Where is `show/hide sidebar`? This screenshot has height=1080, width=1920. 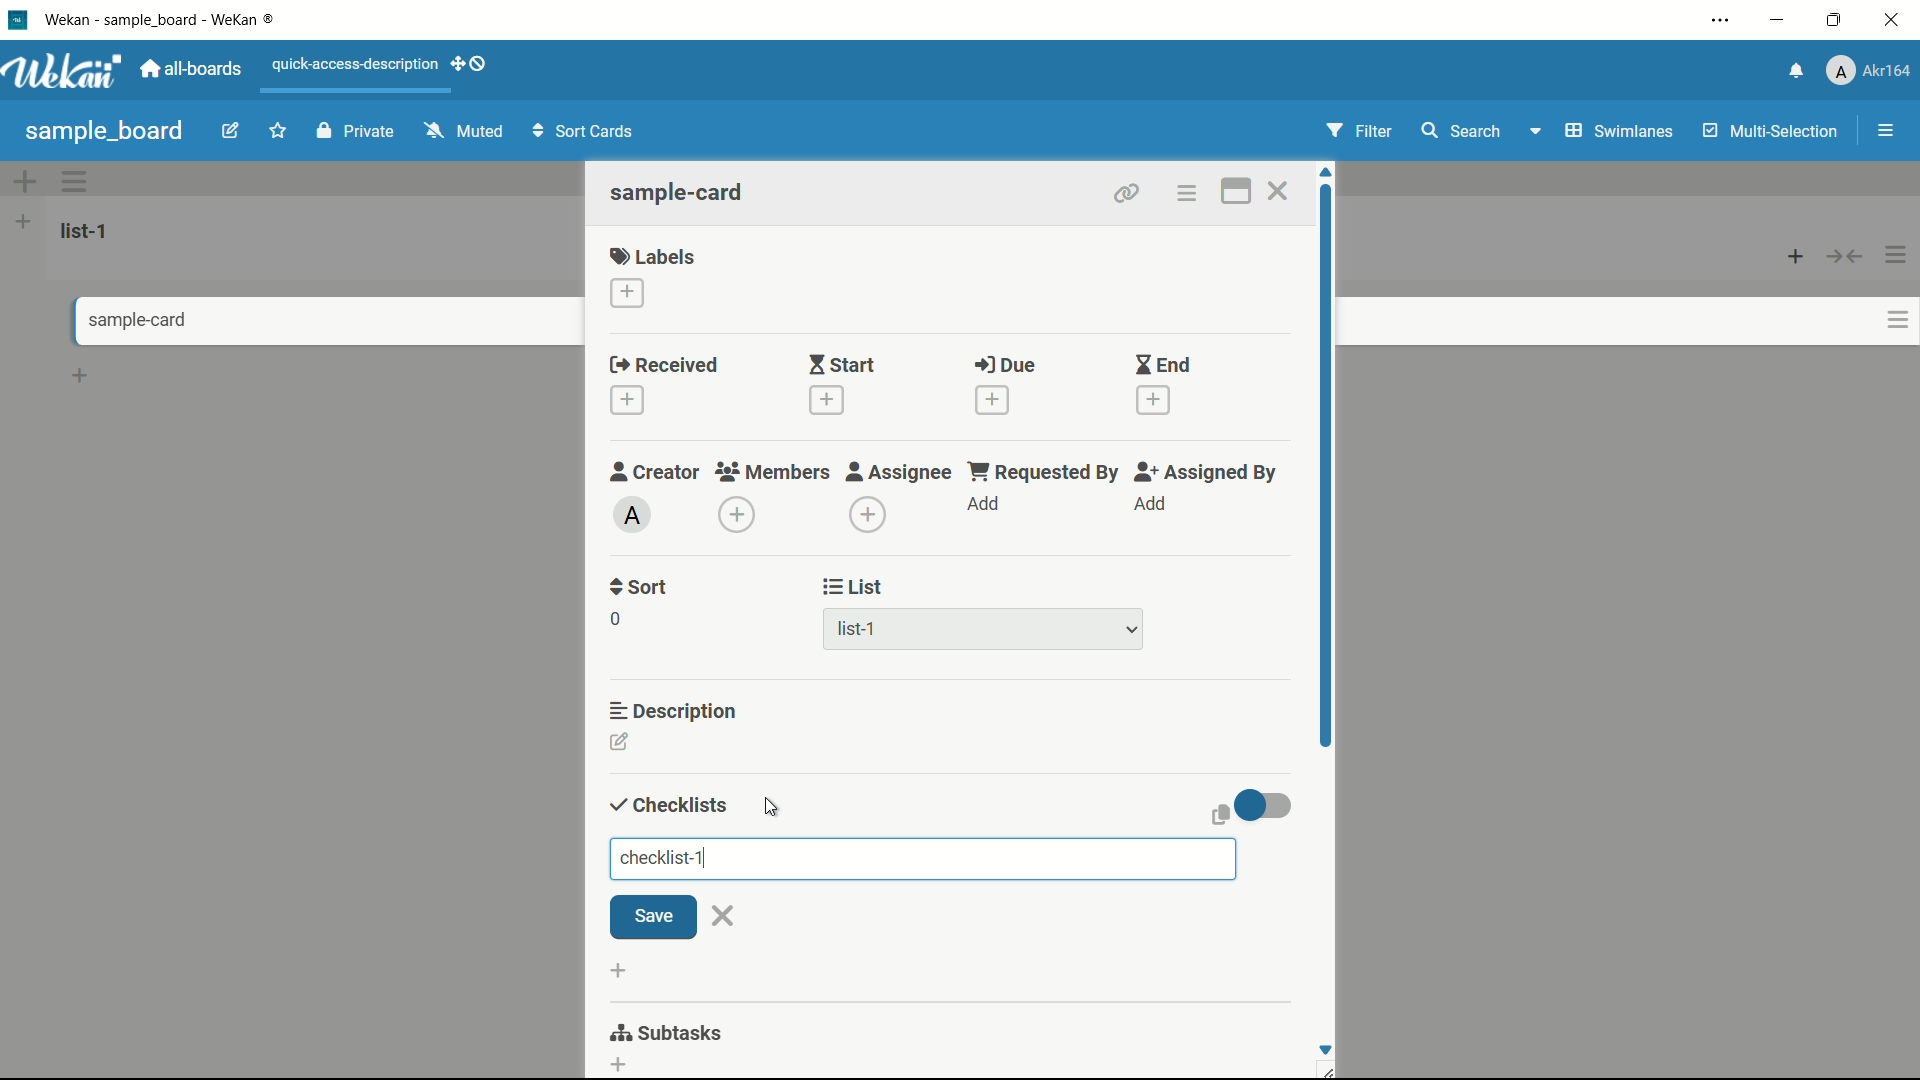
show/hide sidebar is located at coordinates (1888, 131).